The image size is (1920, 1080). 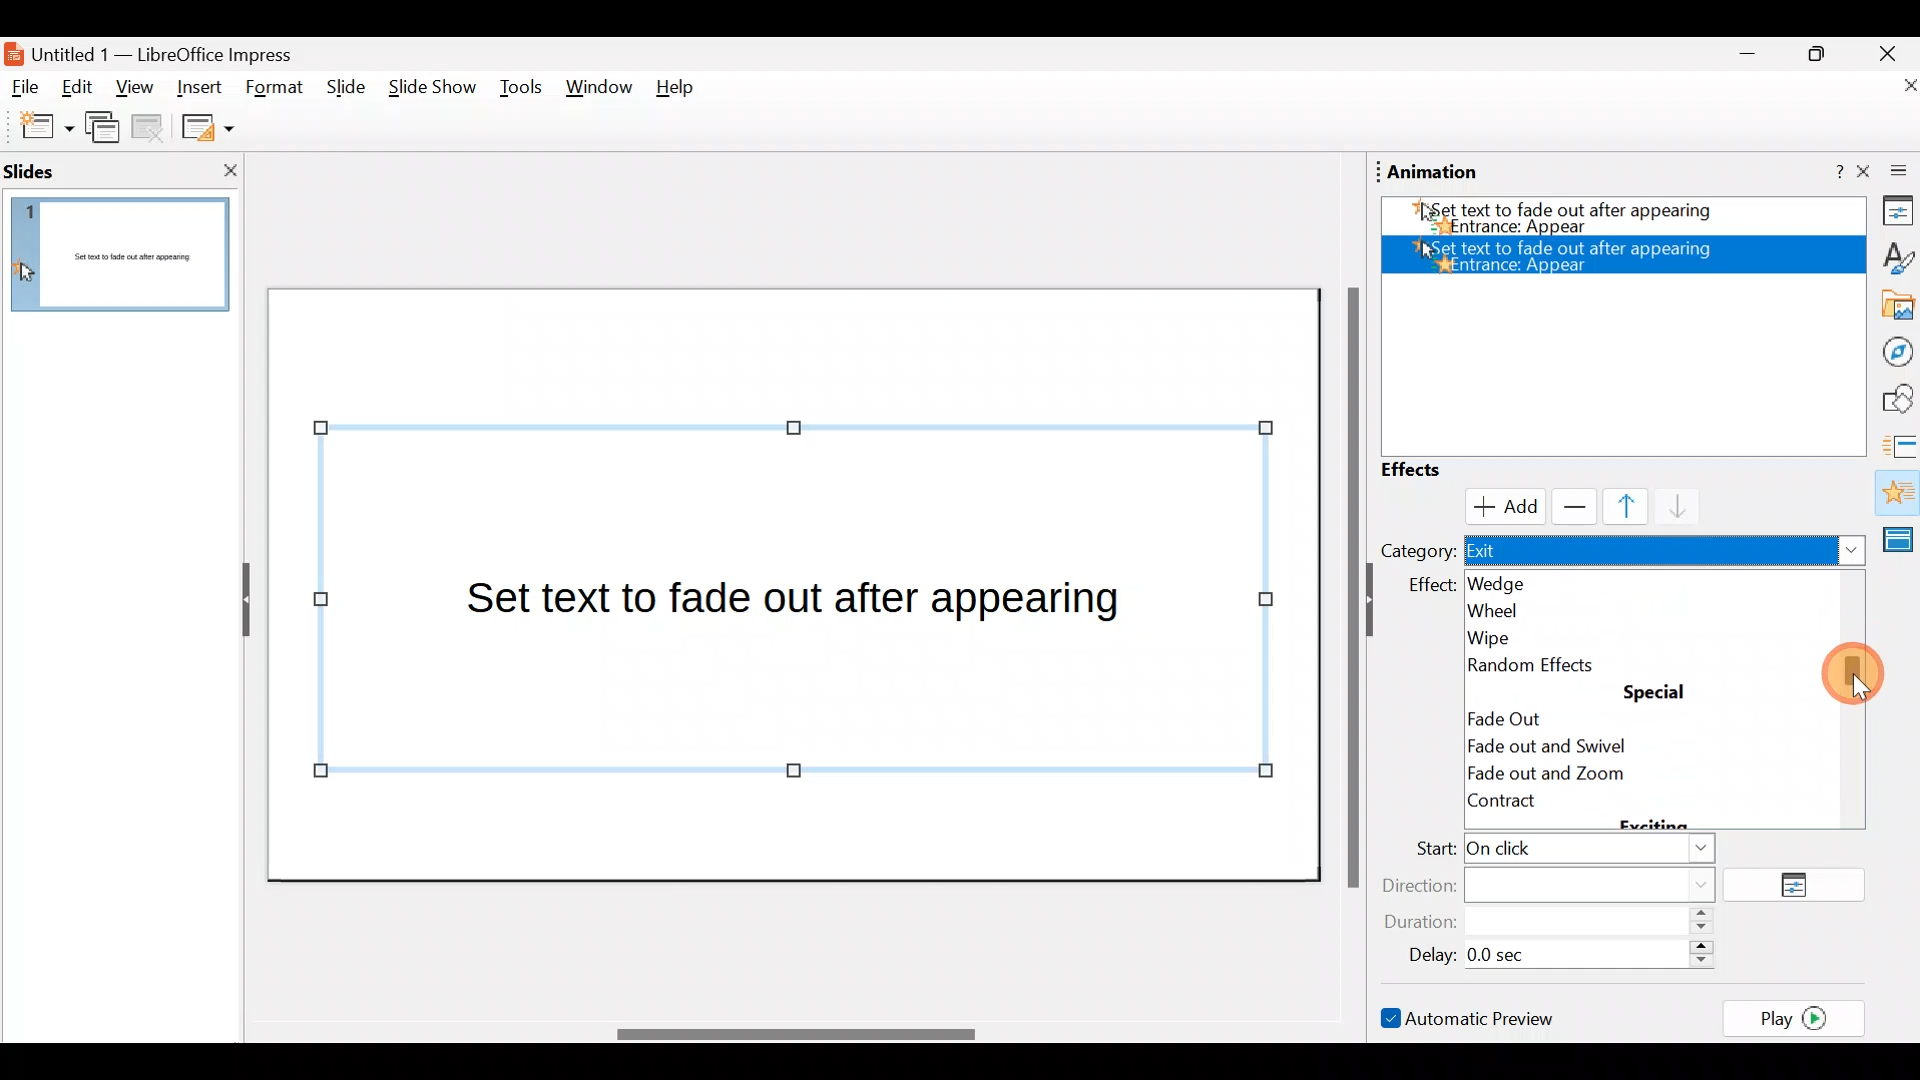 I want to click on Hide, so click(x=238, y=601).